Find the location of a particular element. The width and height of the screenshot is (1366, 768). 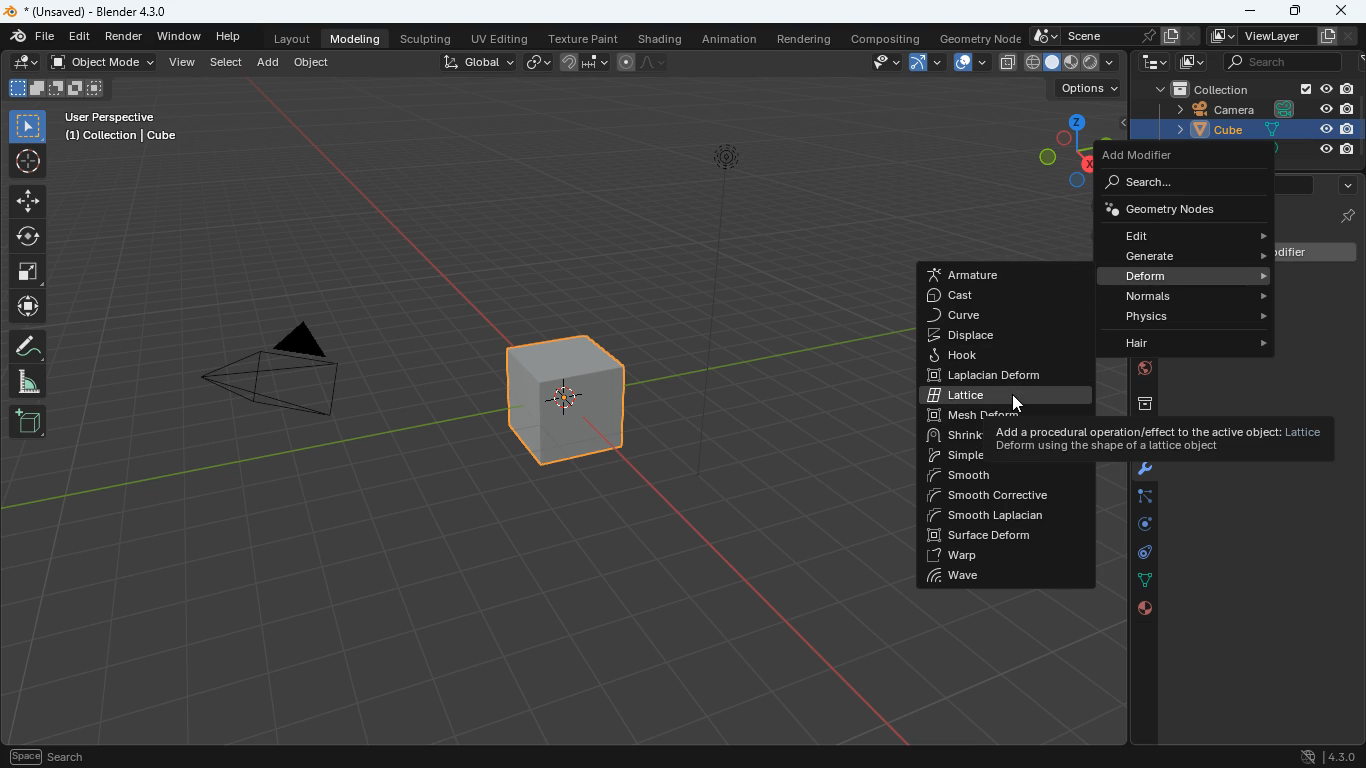

light is located at coordinates (727, 217).